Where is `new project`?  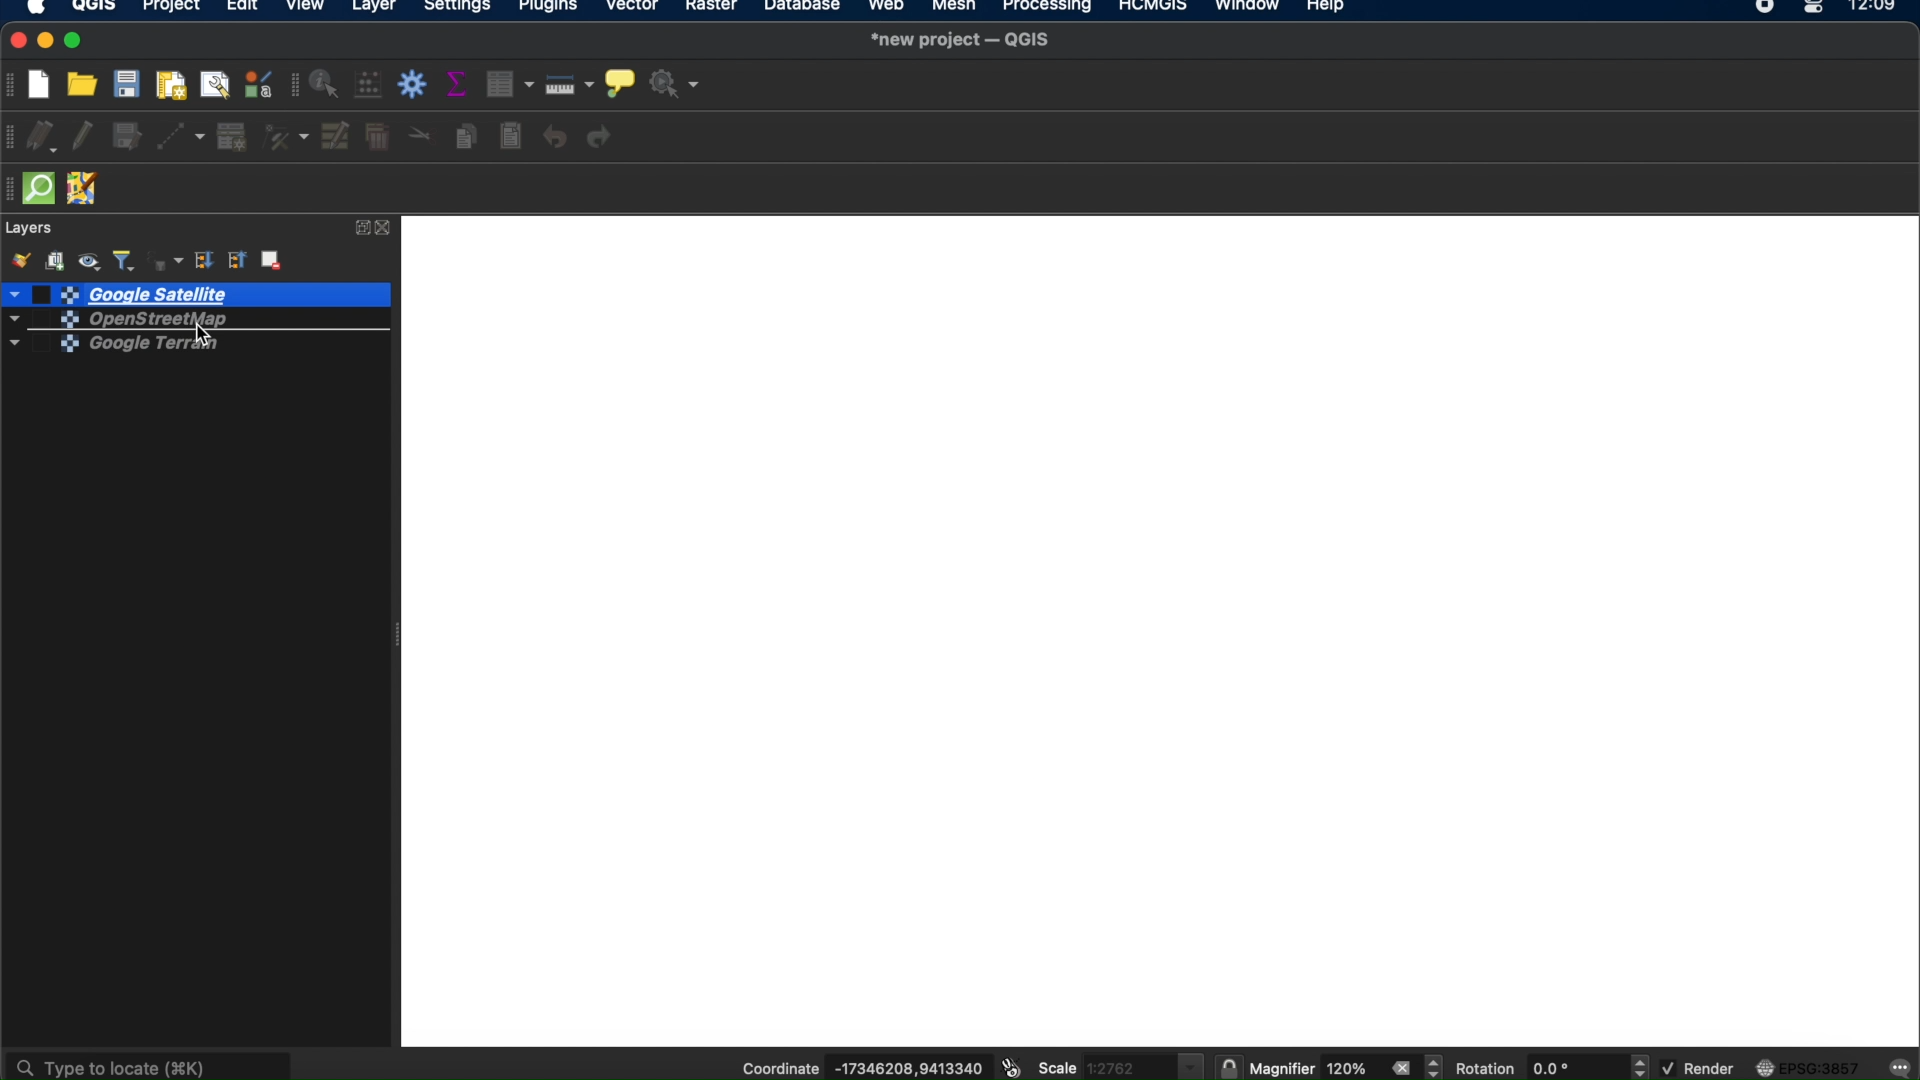
new project is located at coordinates (45, 82).